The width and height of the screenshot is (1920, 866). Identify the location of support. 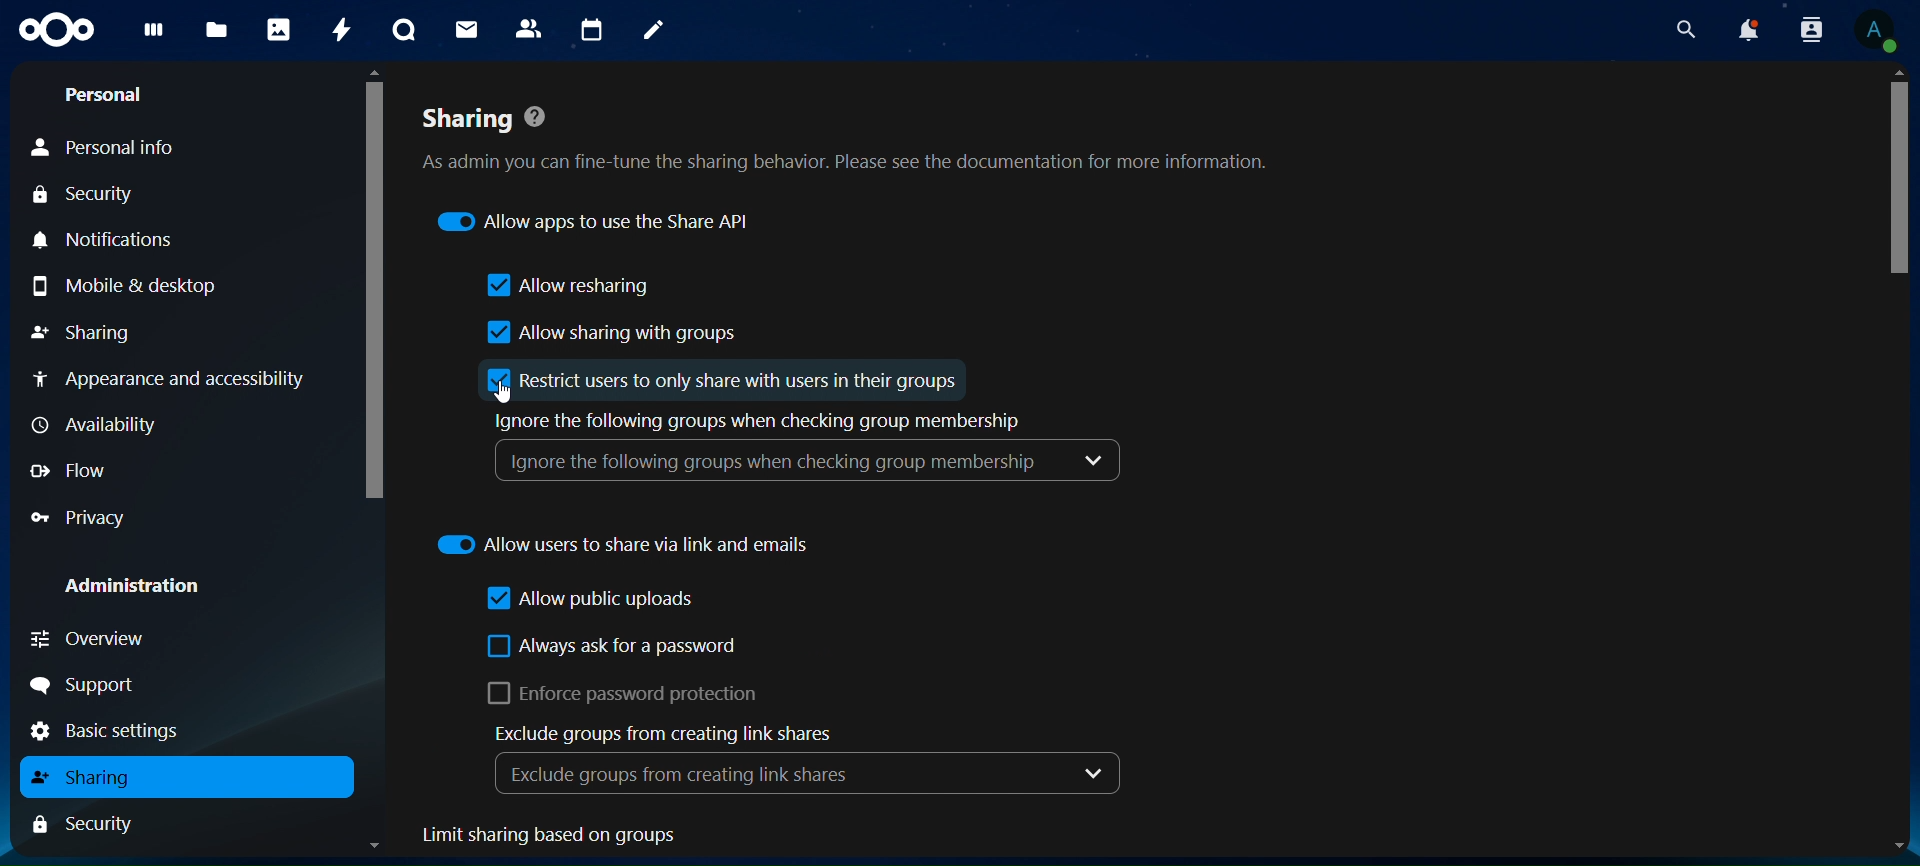
(84, 685).